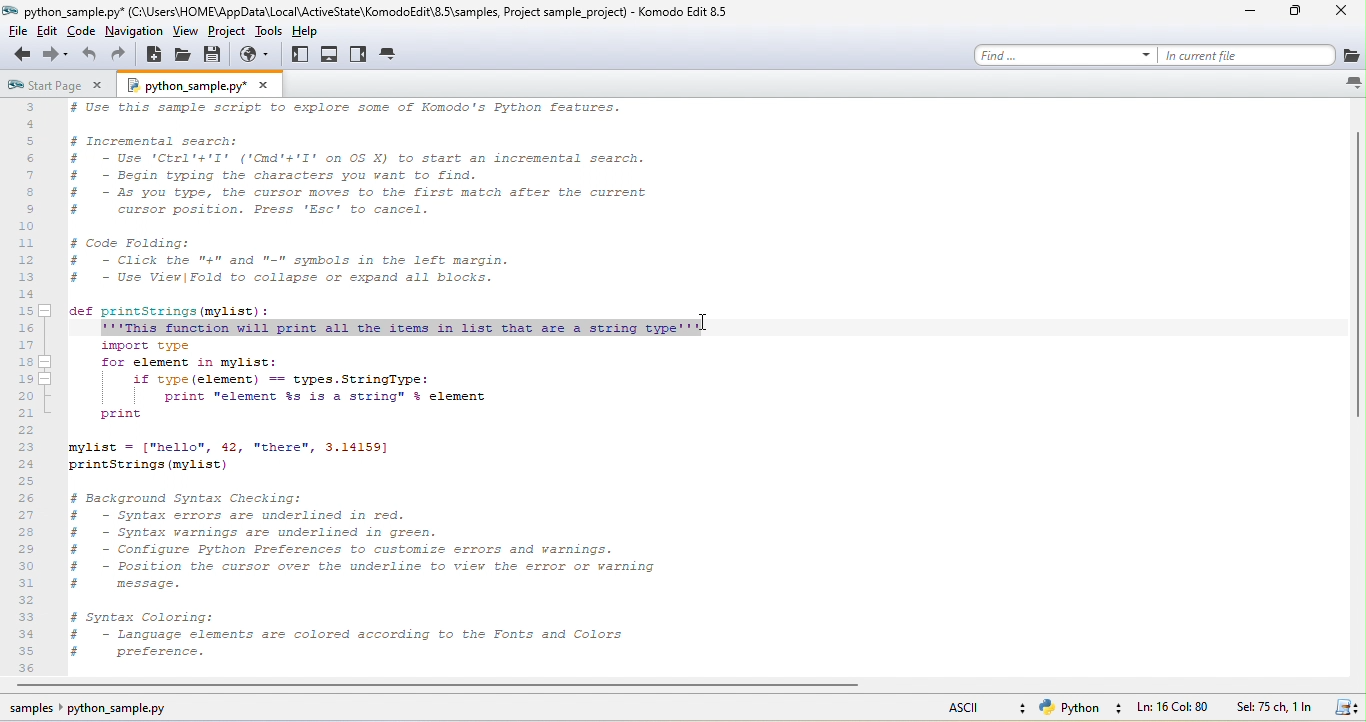 The width and height of the screenshot is (1366, 722). Describe the element at coordinates (358, 210) in the screenshot. I see `code text` at that location.